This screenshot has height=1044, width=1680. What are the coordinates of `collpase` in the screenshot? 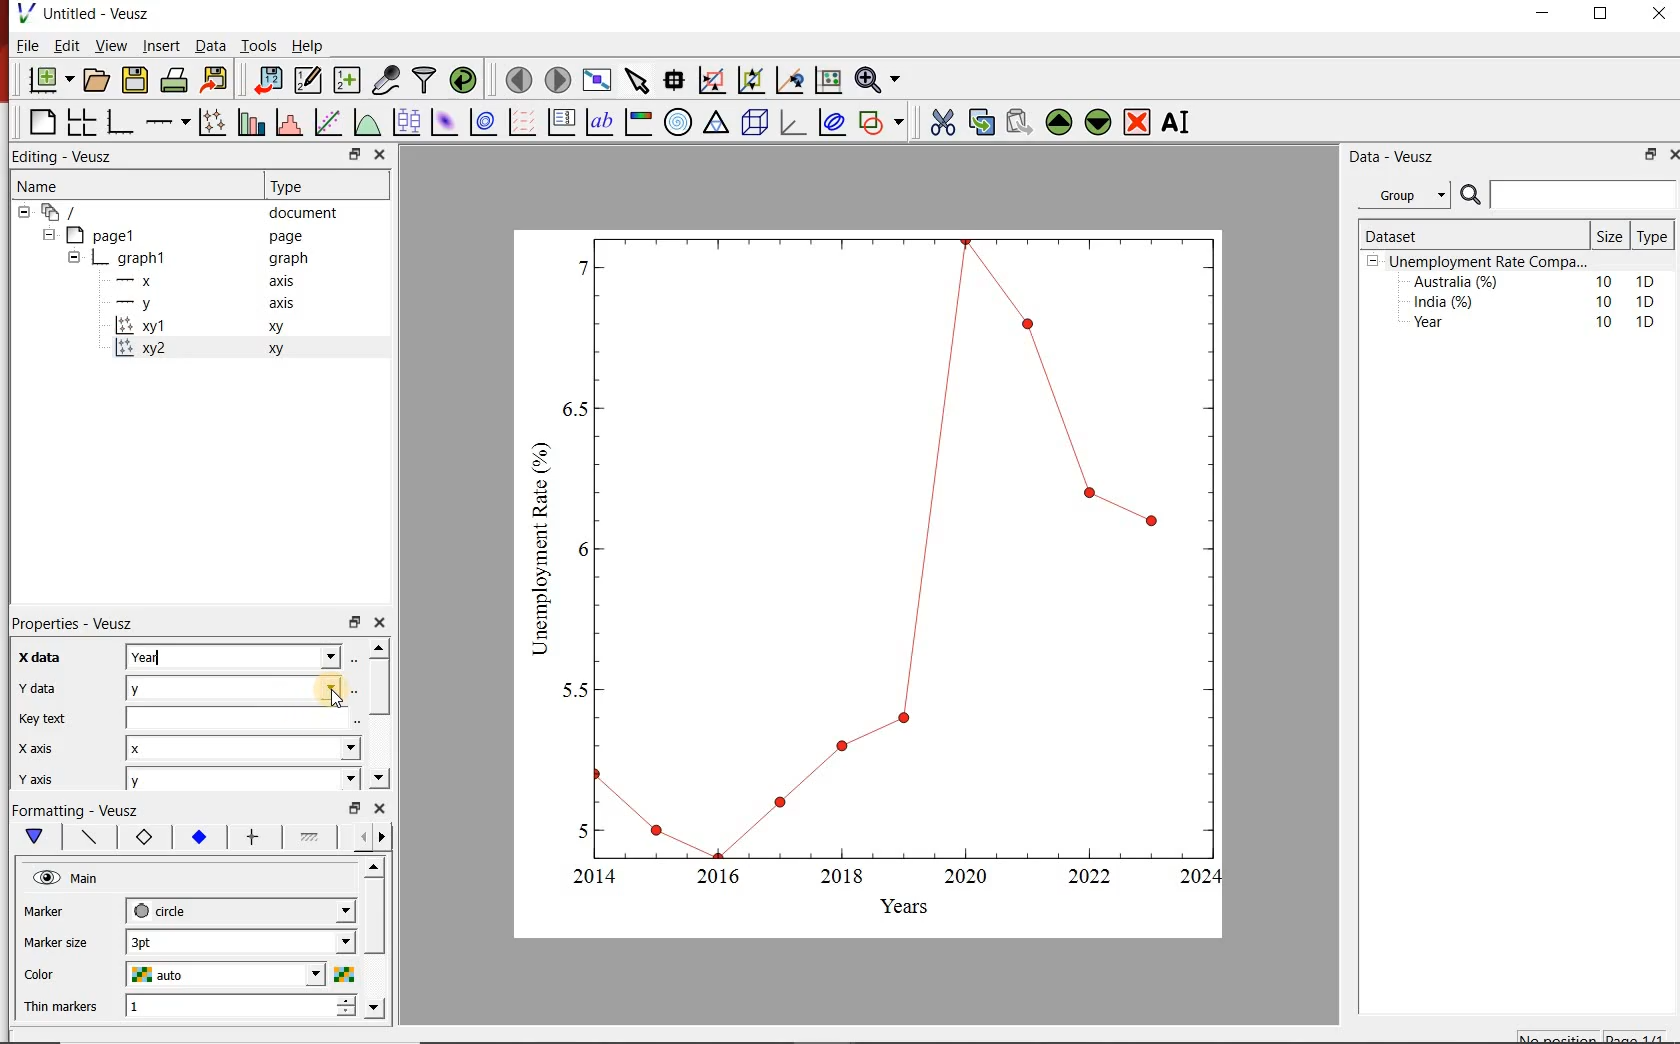 It's located at (1373, 262).